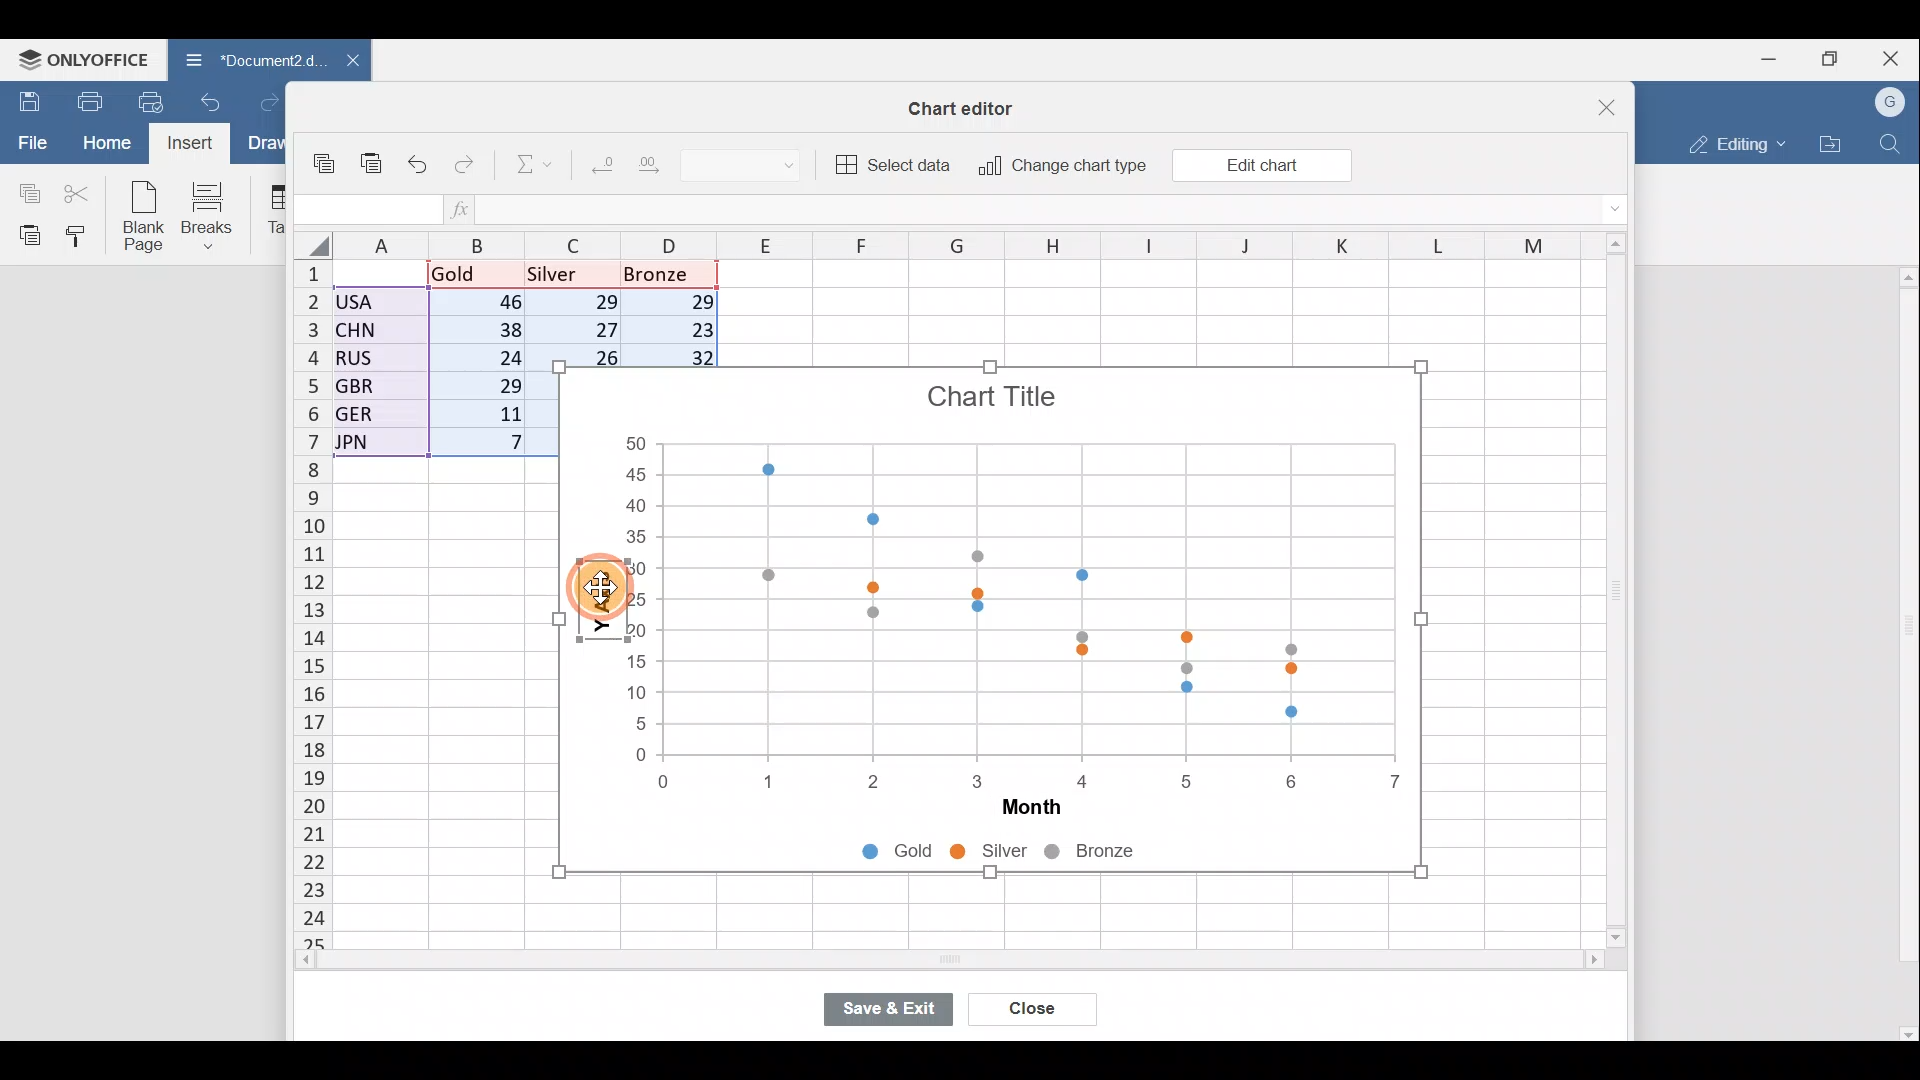 The image size is (1920, 1080). What do you see at coordinates (664, 170) in the screenshot?
I see `Increase decimal` at bounding box center [664, 170].